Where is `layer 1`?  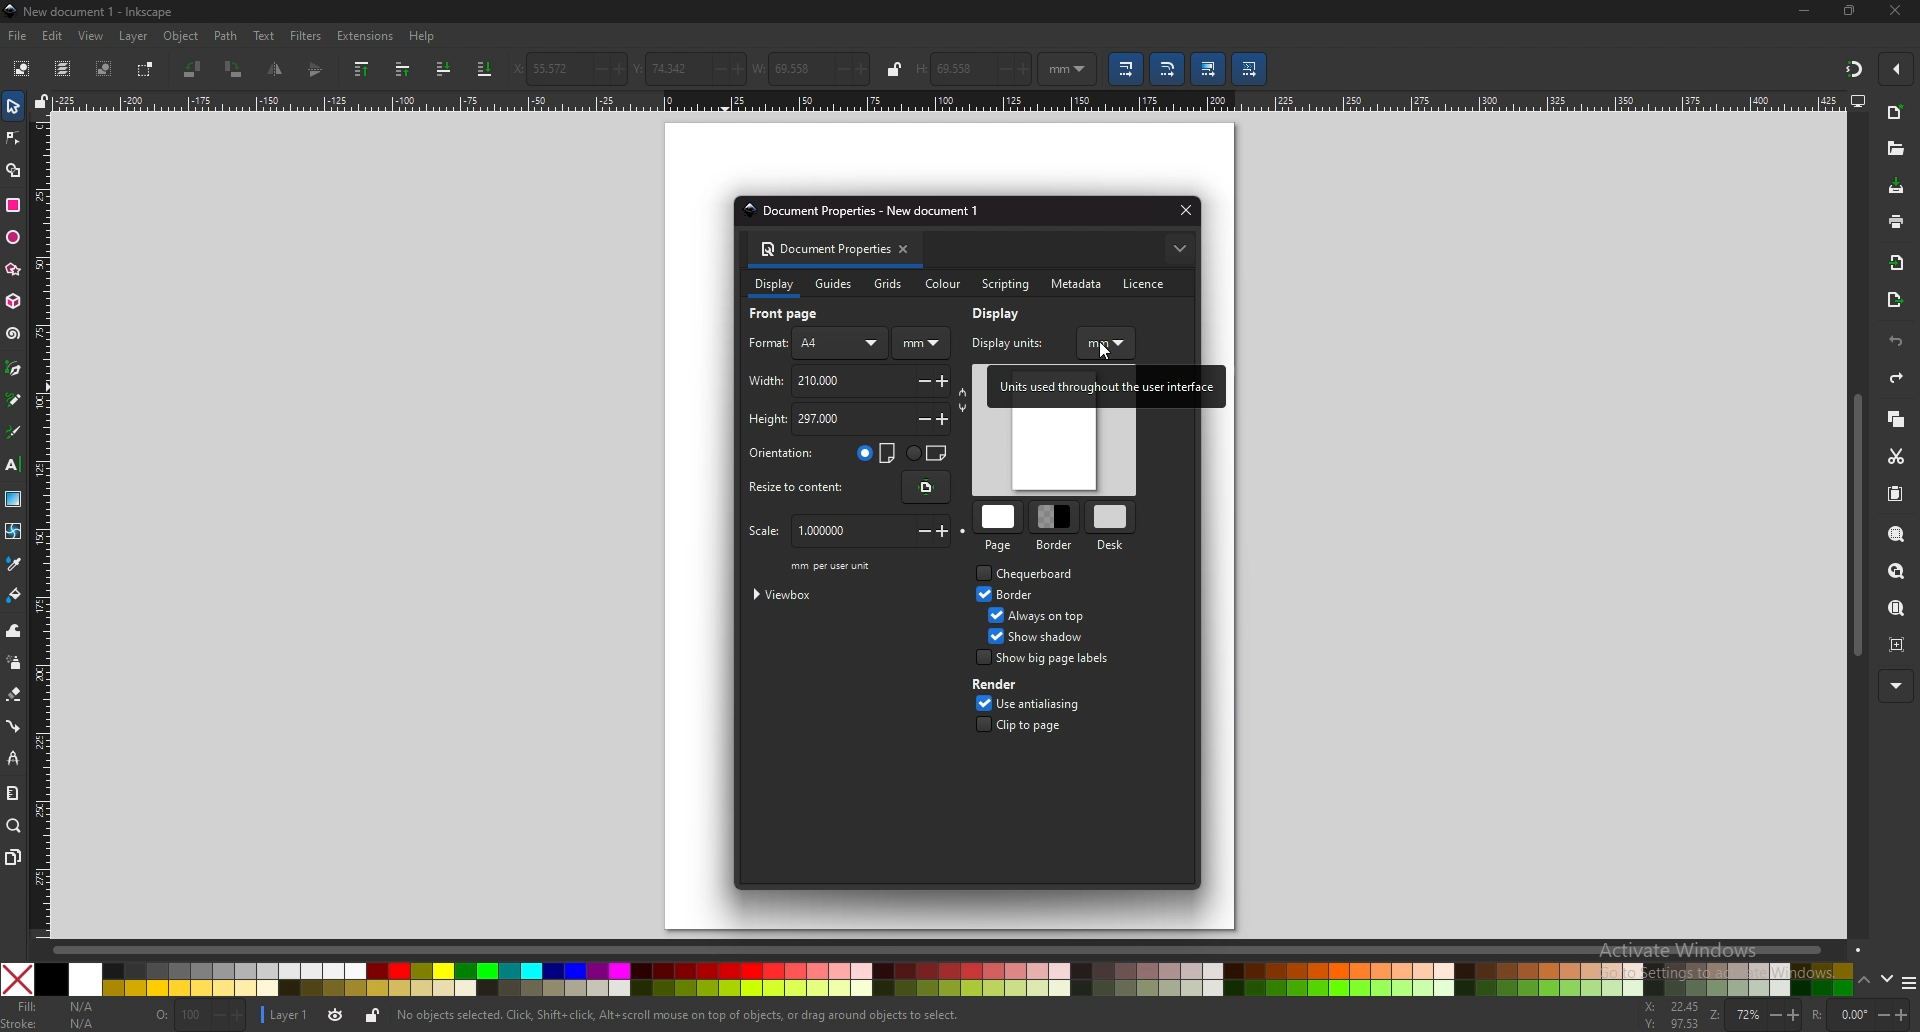
layer 1 is located at coordinates (285, 1016).